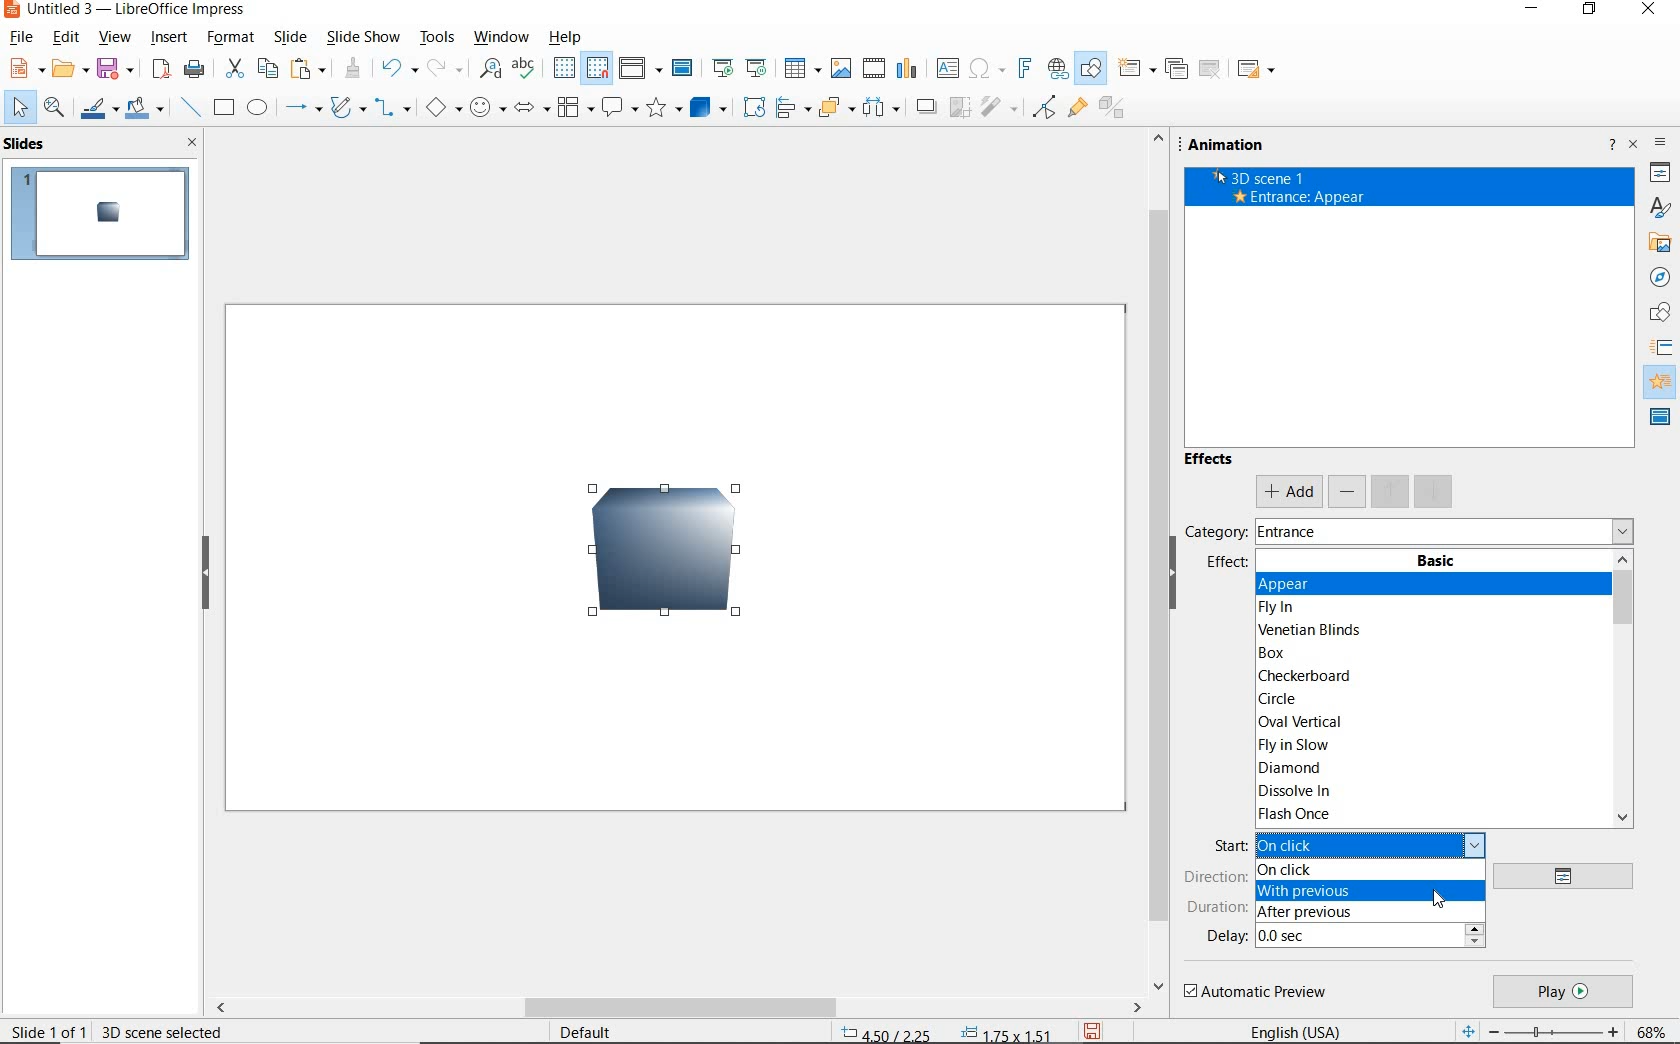  Describe the element at coordinates (1622, 691) in the screenshot. I see `SCROLLBAR` at that location.